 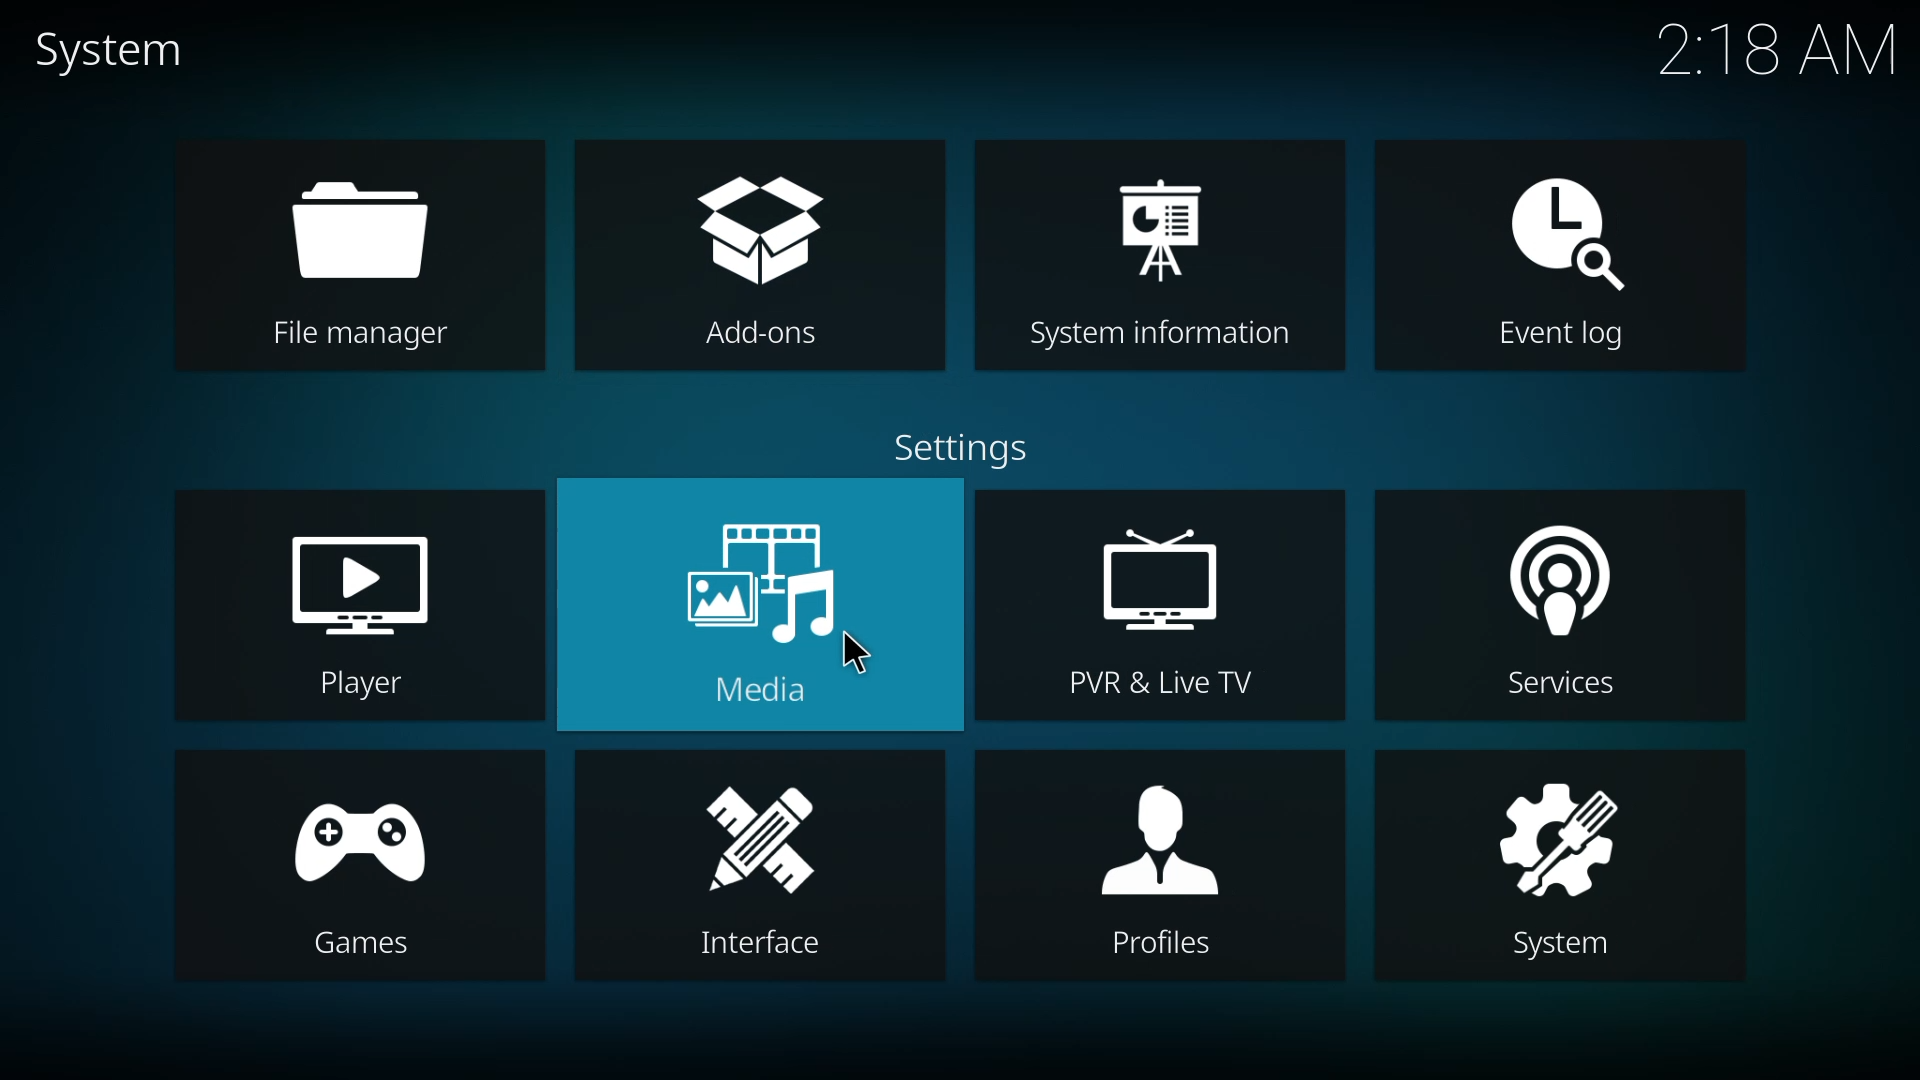 I want to click on file manager, so click(x=357, y=254).